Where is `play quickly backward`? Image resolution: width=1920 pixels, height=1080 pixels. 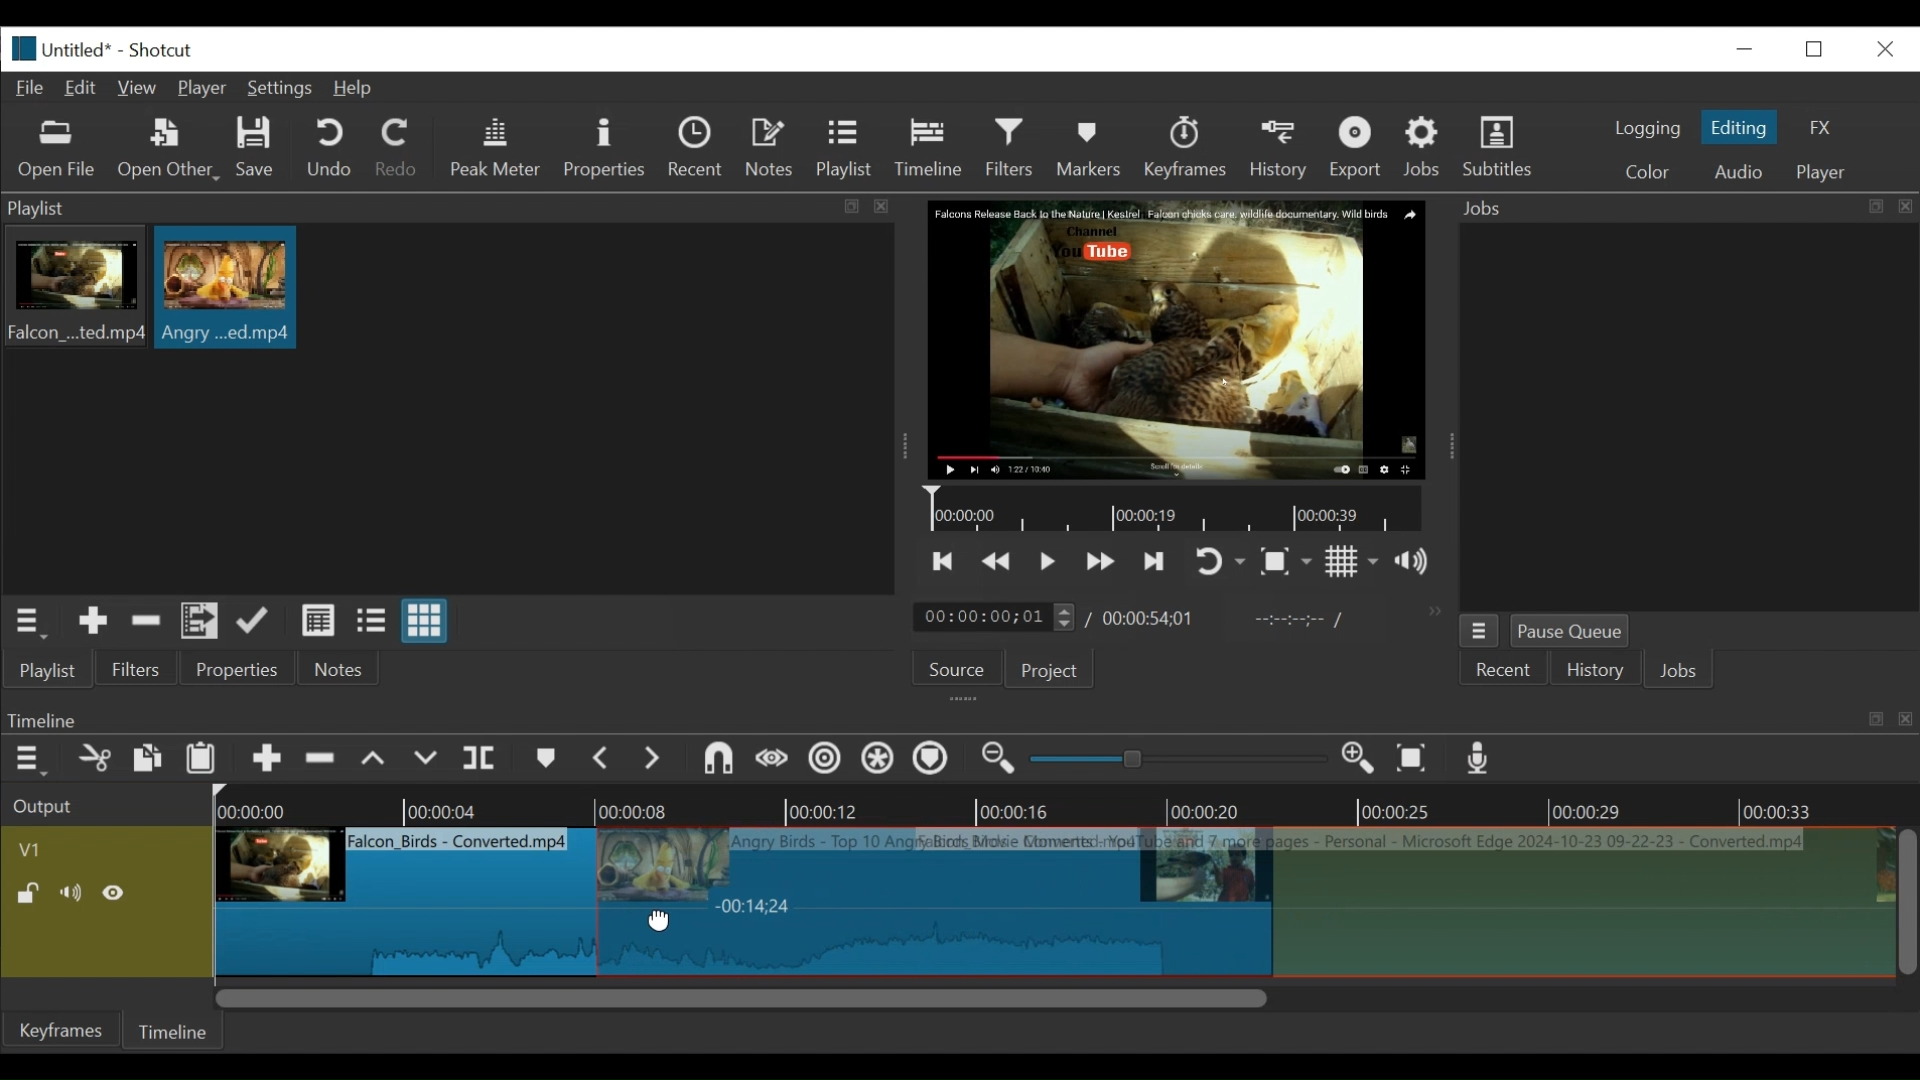 play quickly backward is located at coordinates (997, 562).